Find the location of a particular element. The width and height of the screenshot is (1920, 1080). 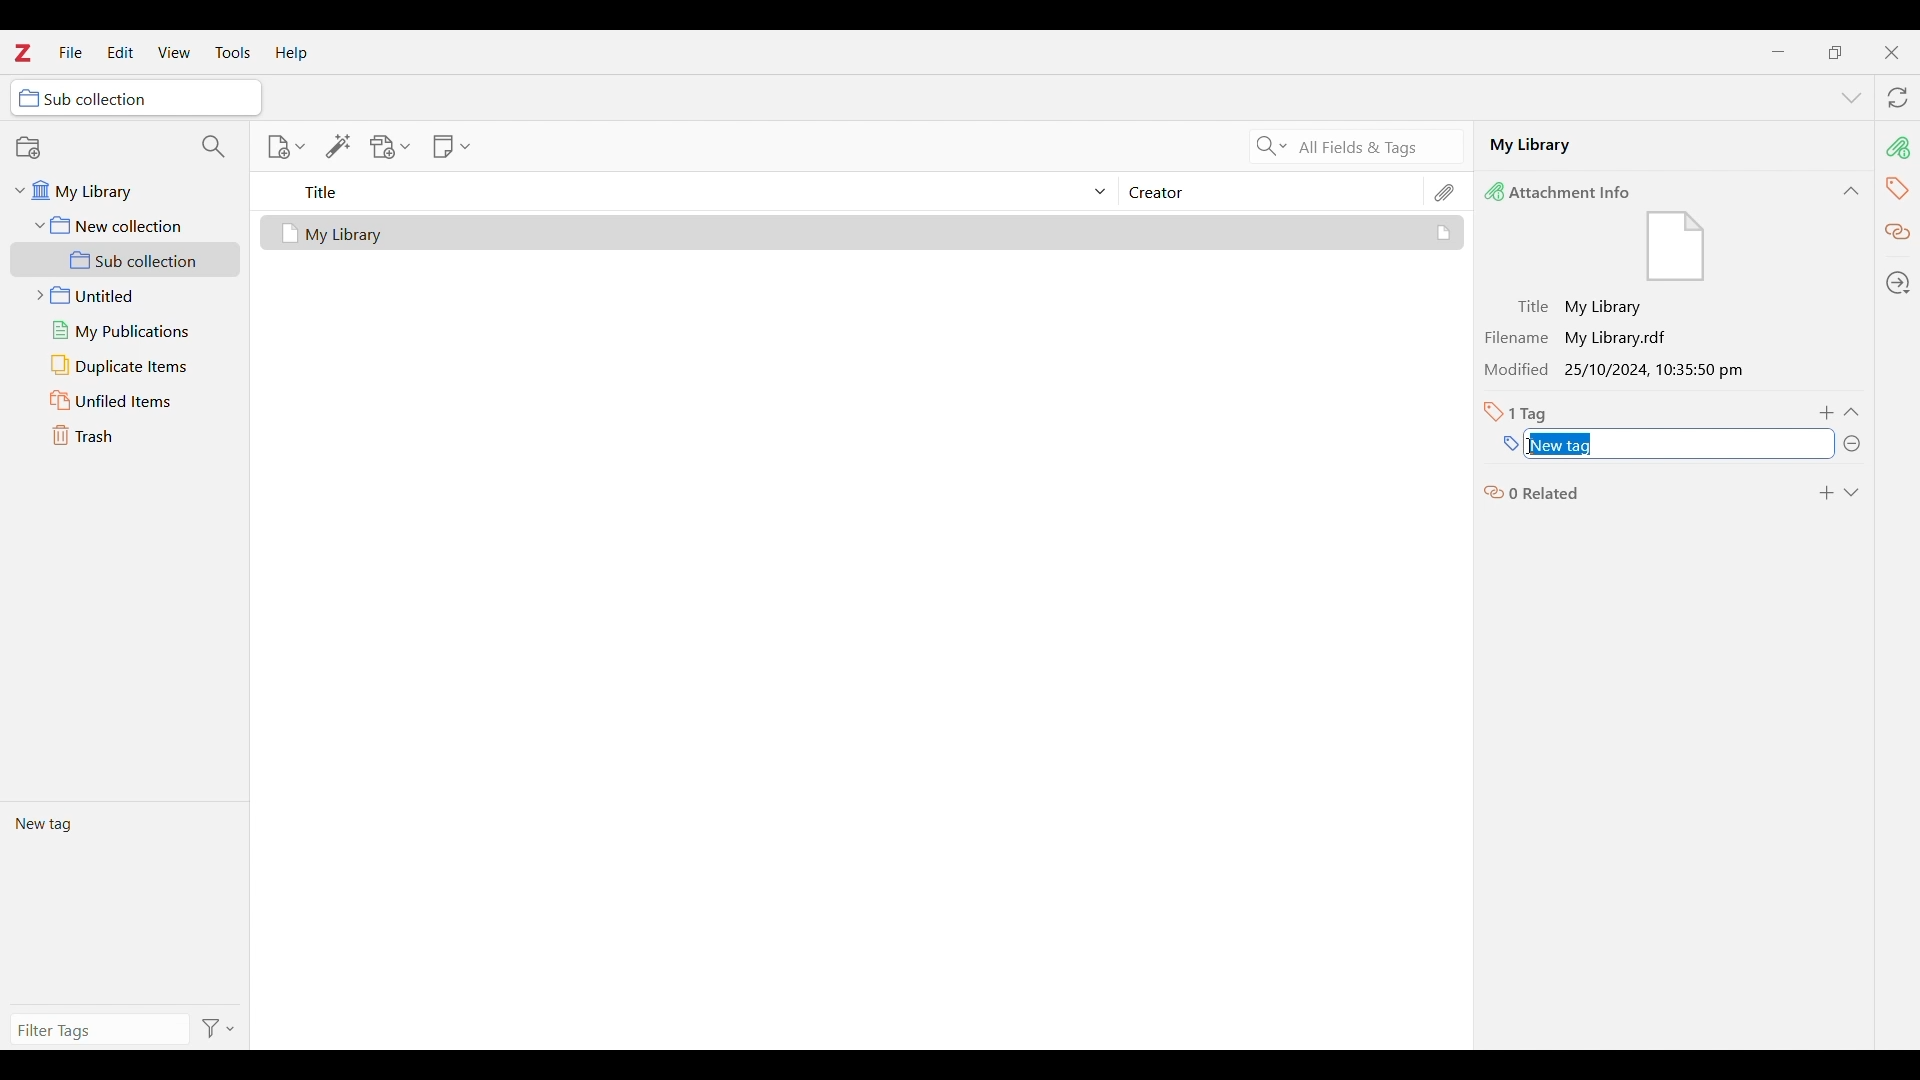

Related is located at coordinates (1899, 233).